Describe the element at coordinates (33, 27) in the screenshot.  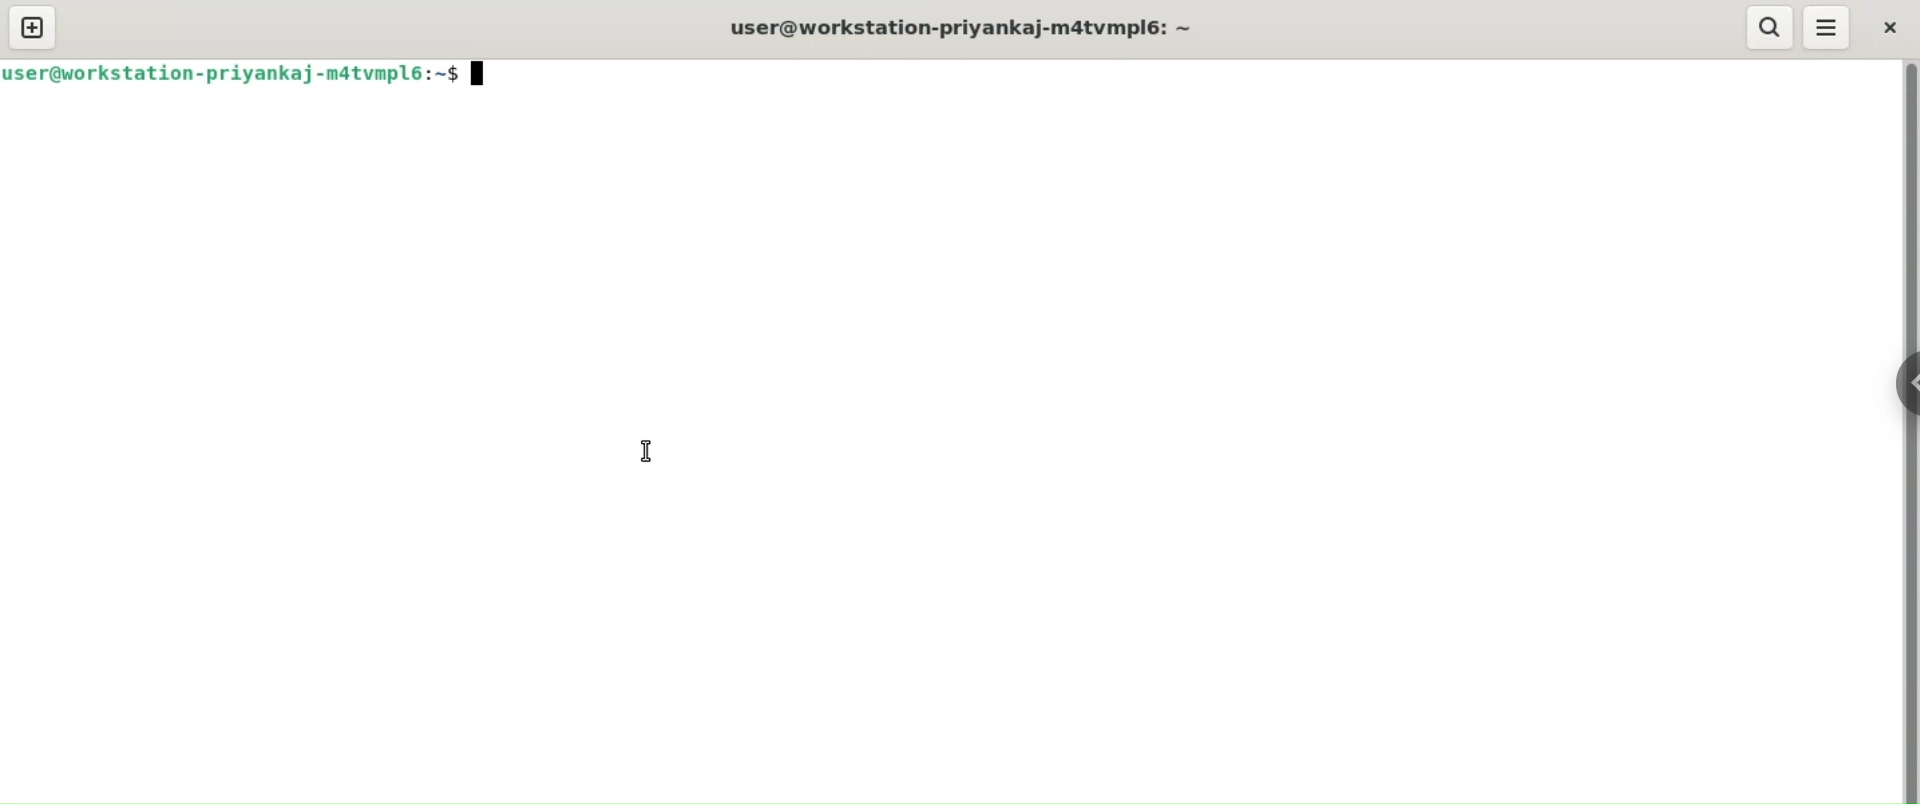
I see `new tab` at that location.